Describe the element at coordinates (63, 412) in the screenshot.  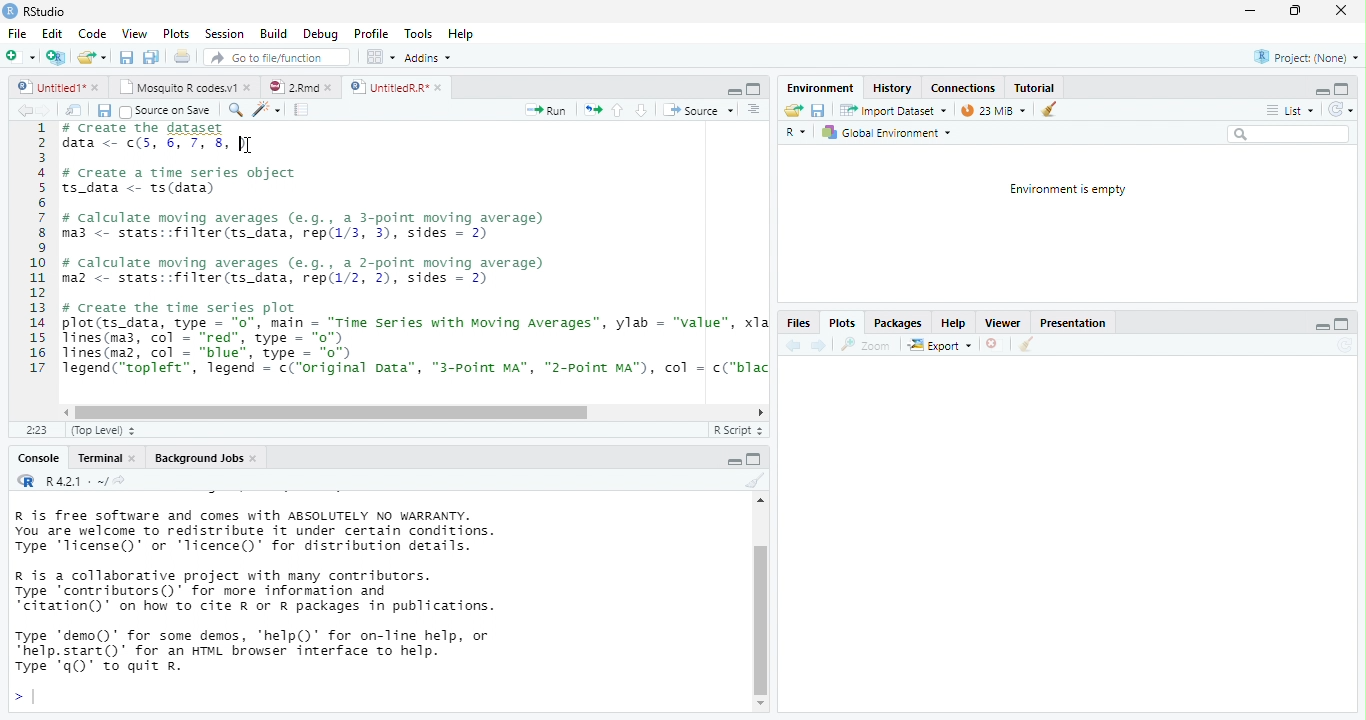
I see `scrollbar left` at that location.